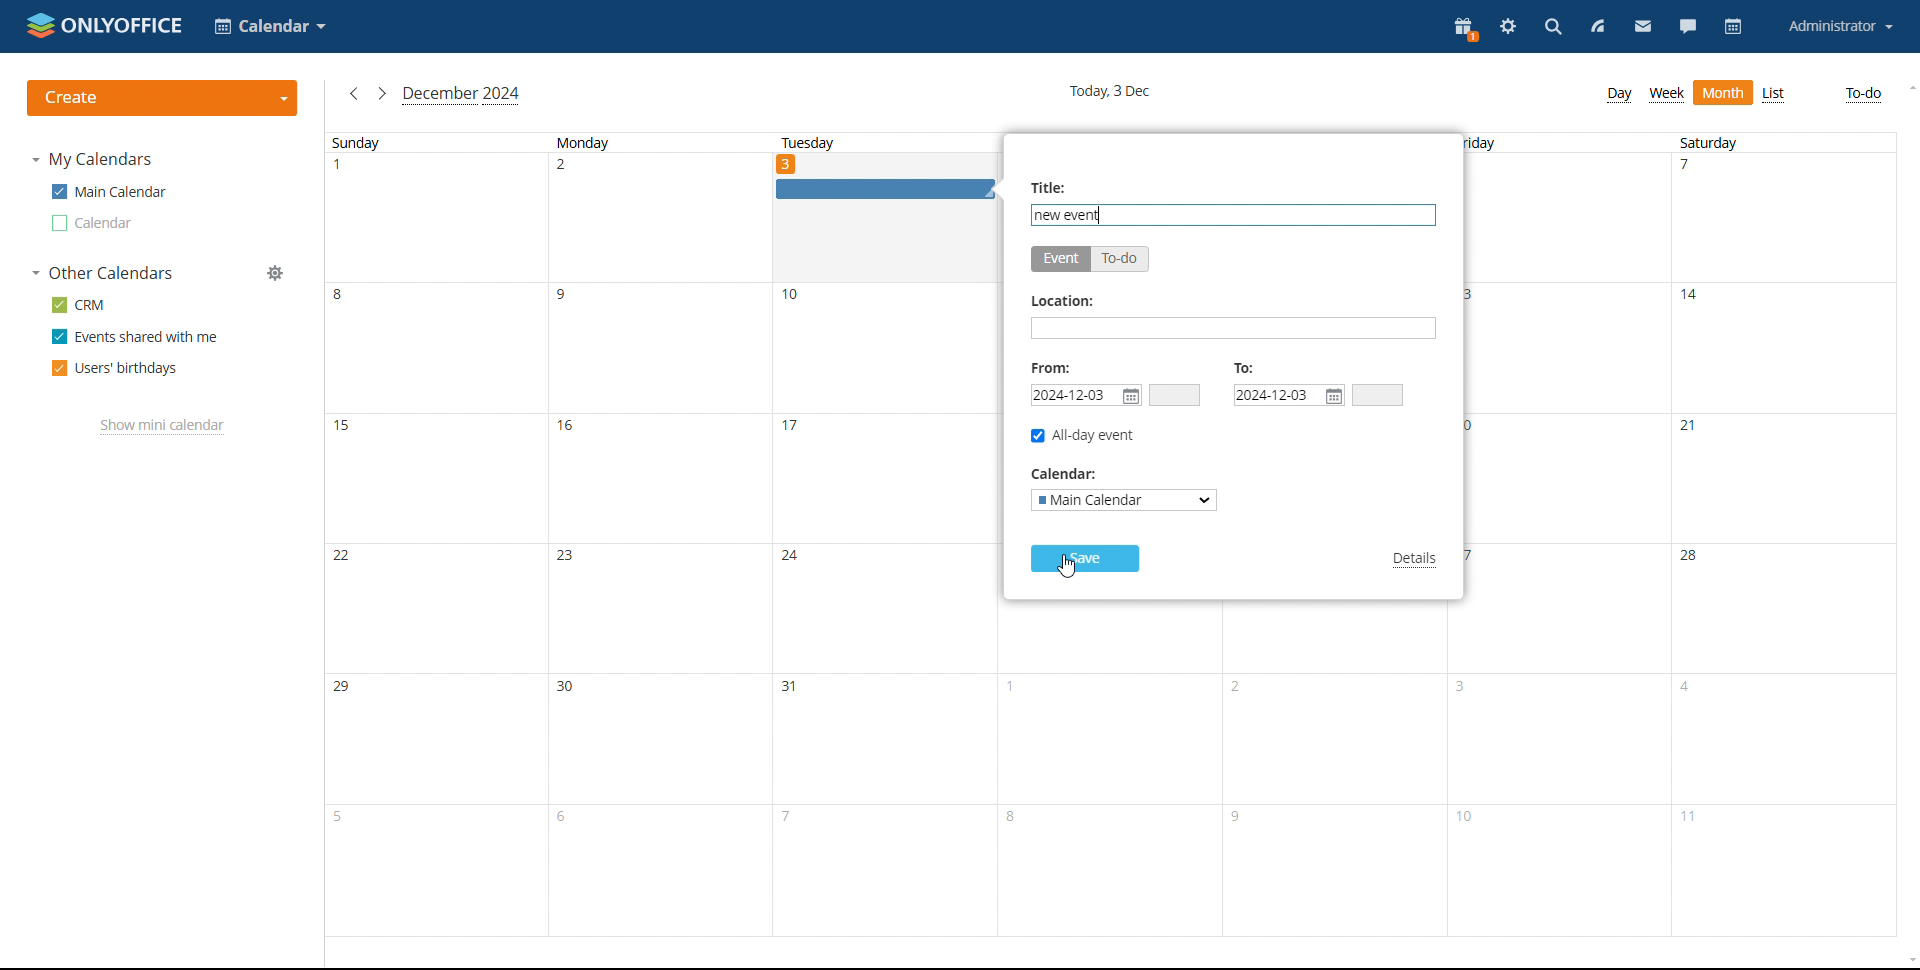 This screenshot has height=970, width=1920. What do you see at coordinates (1054, 186) in the screenshot?
I see `title:` at bounding box center [1054, 186].